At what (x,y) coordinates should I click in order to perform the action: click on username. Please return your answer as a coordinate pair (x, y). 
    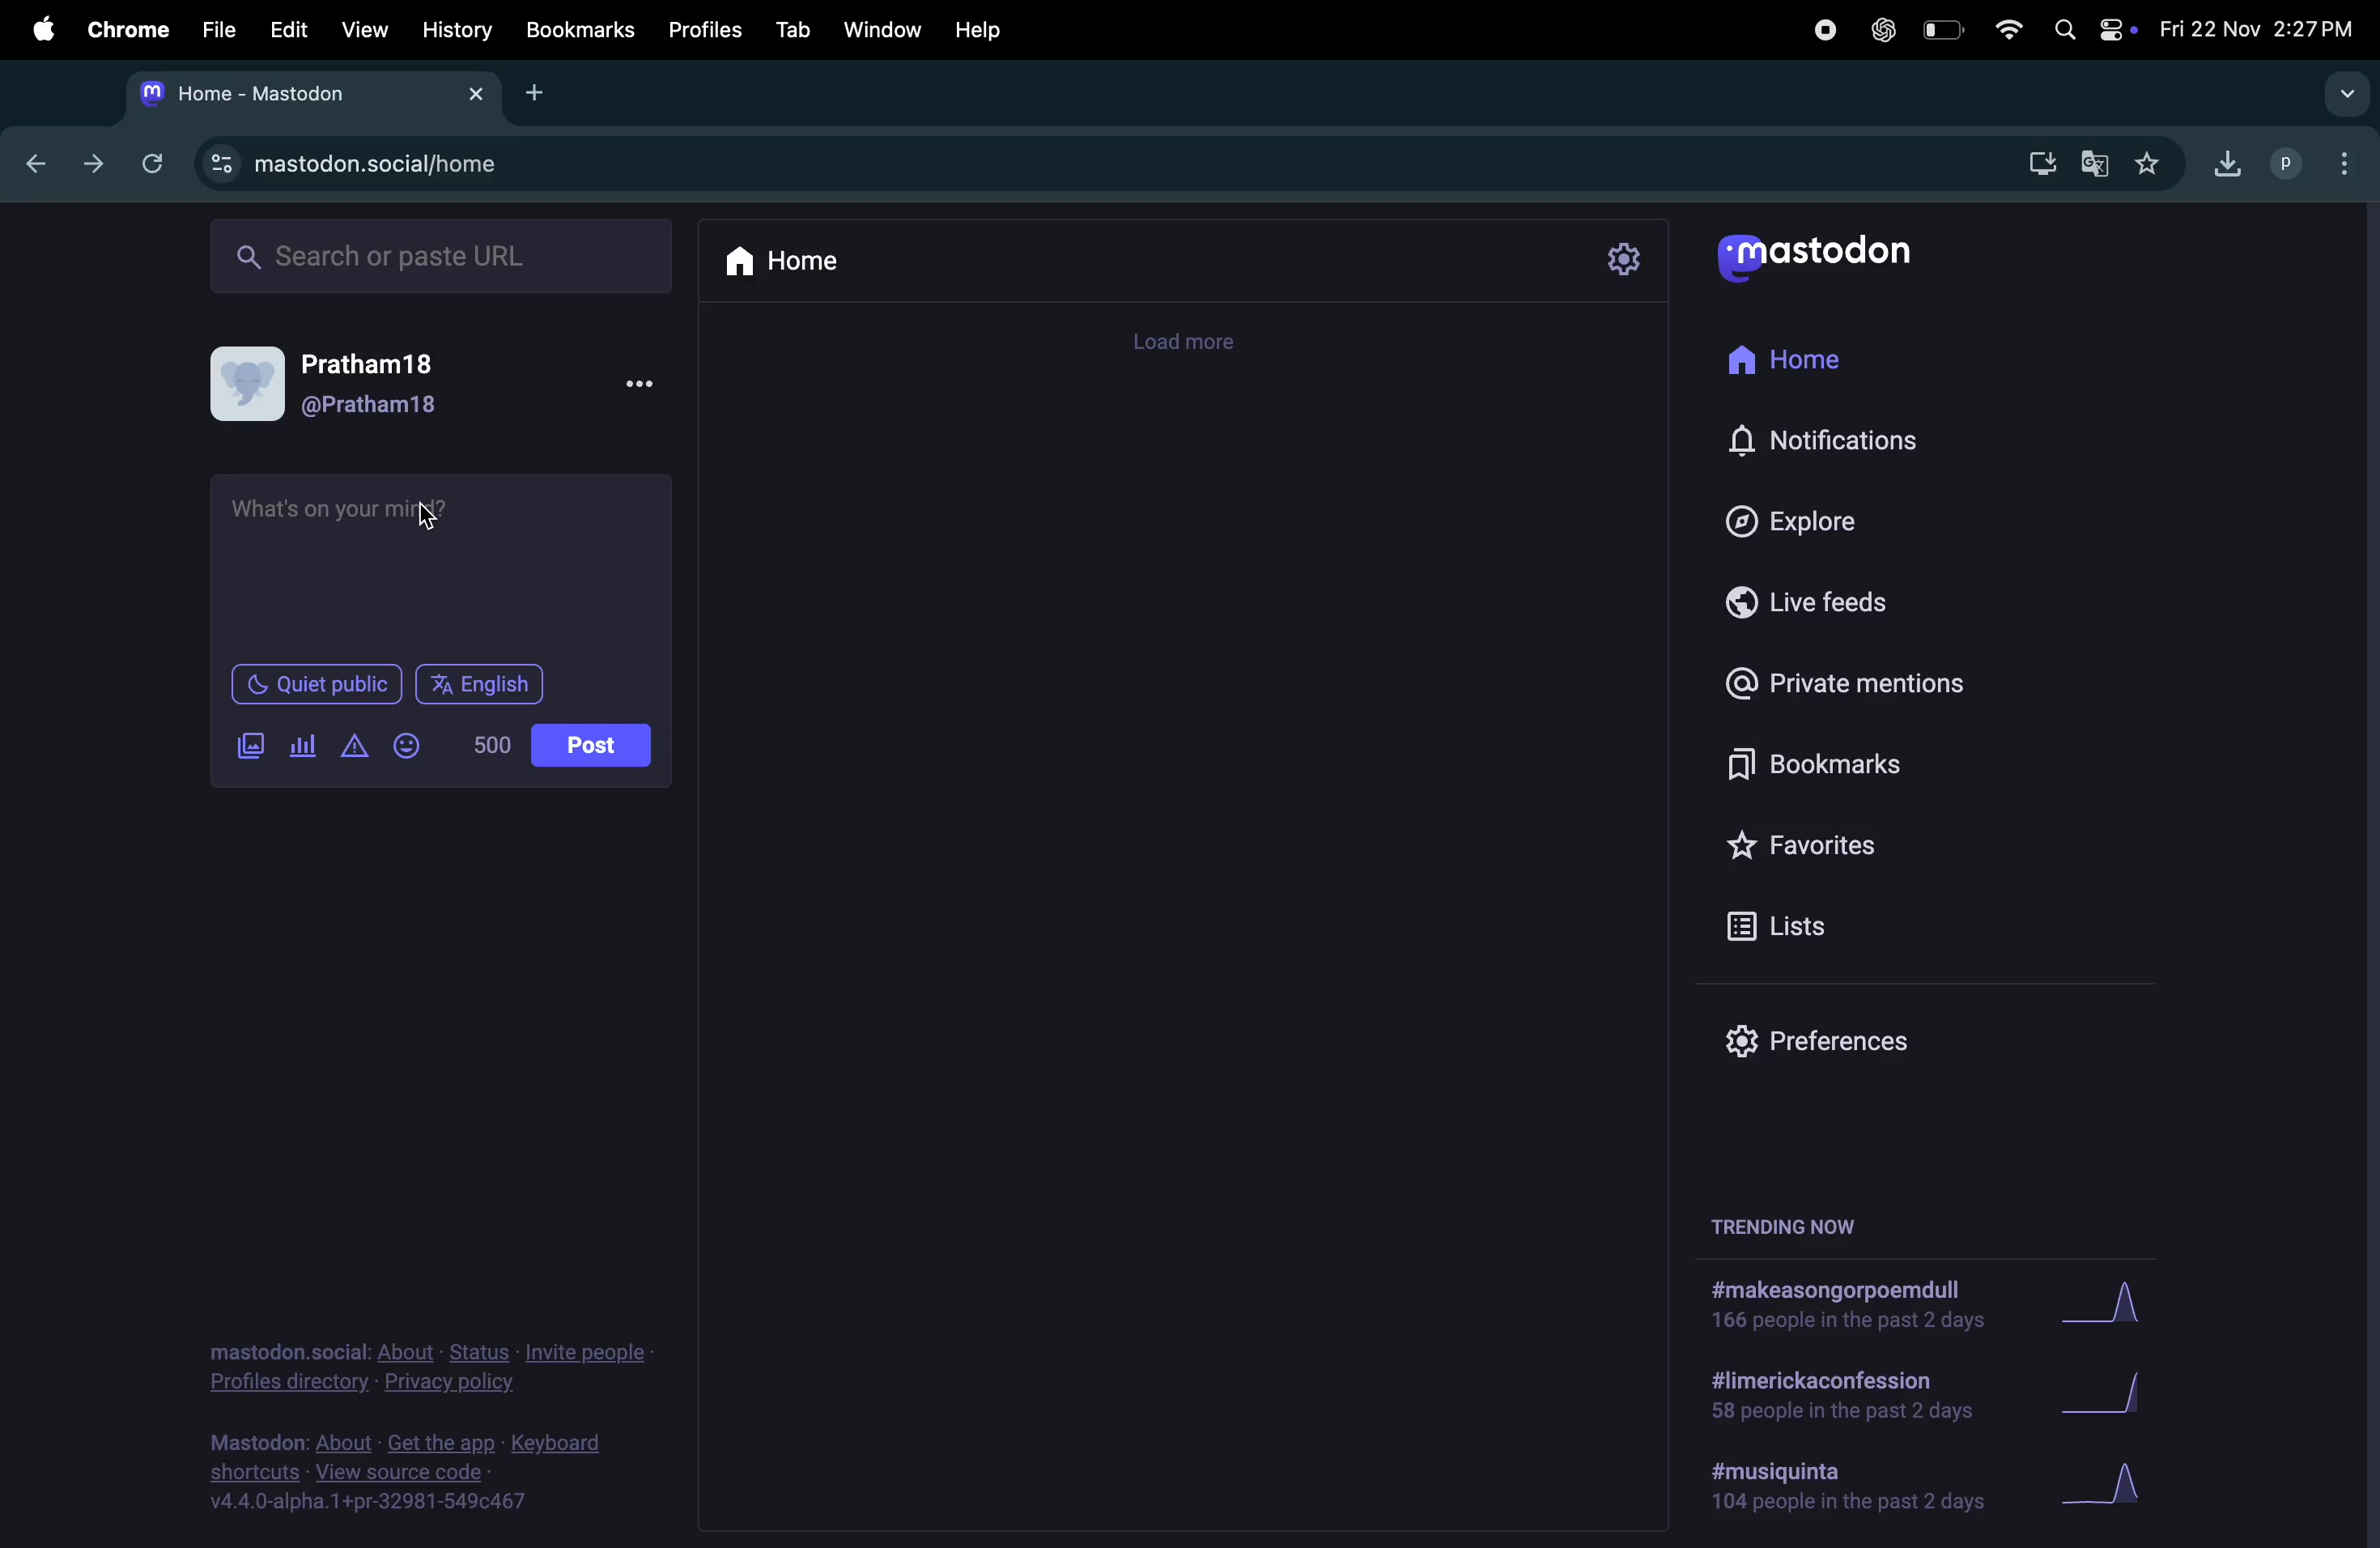
    Looking at the image, I should click on (374, 384).